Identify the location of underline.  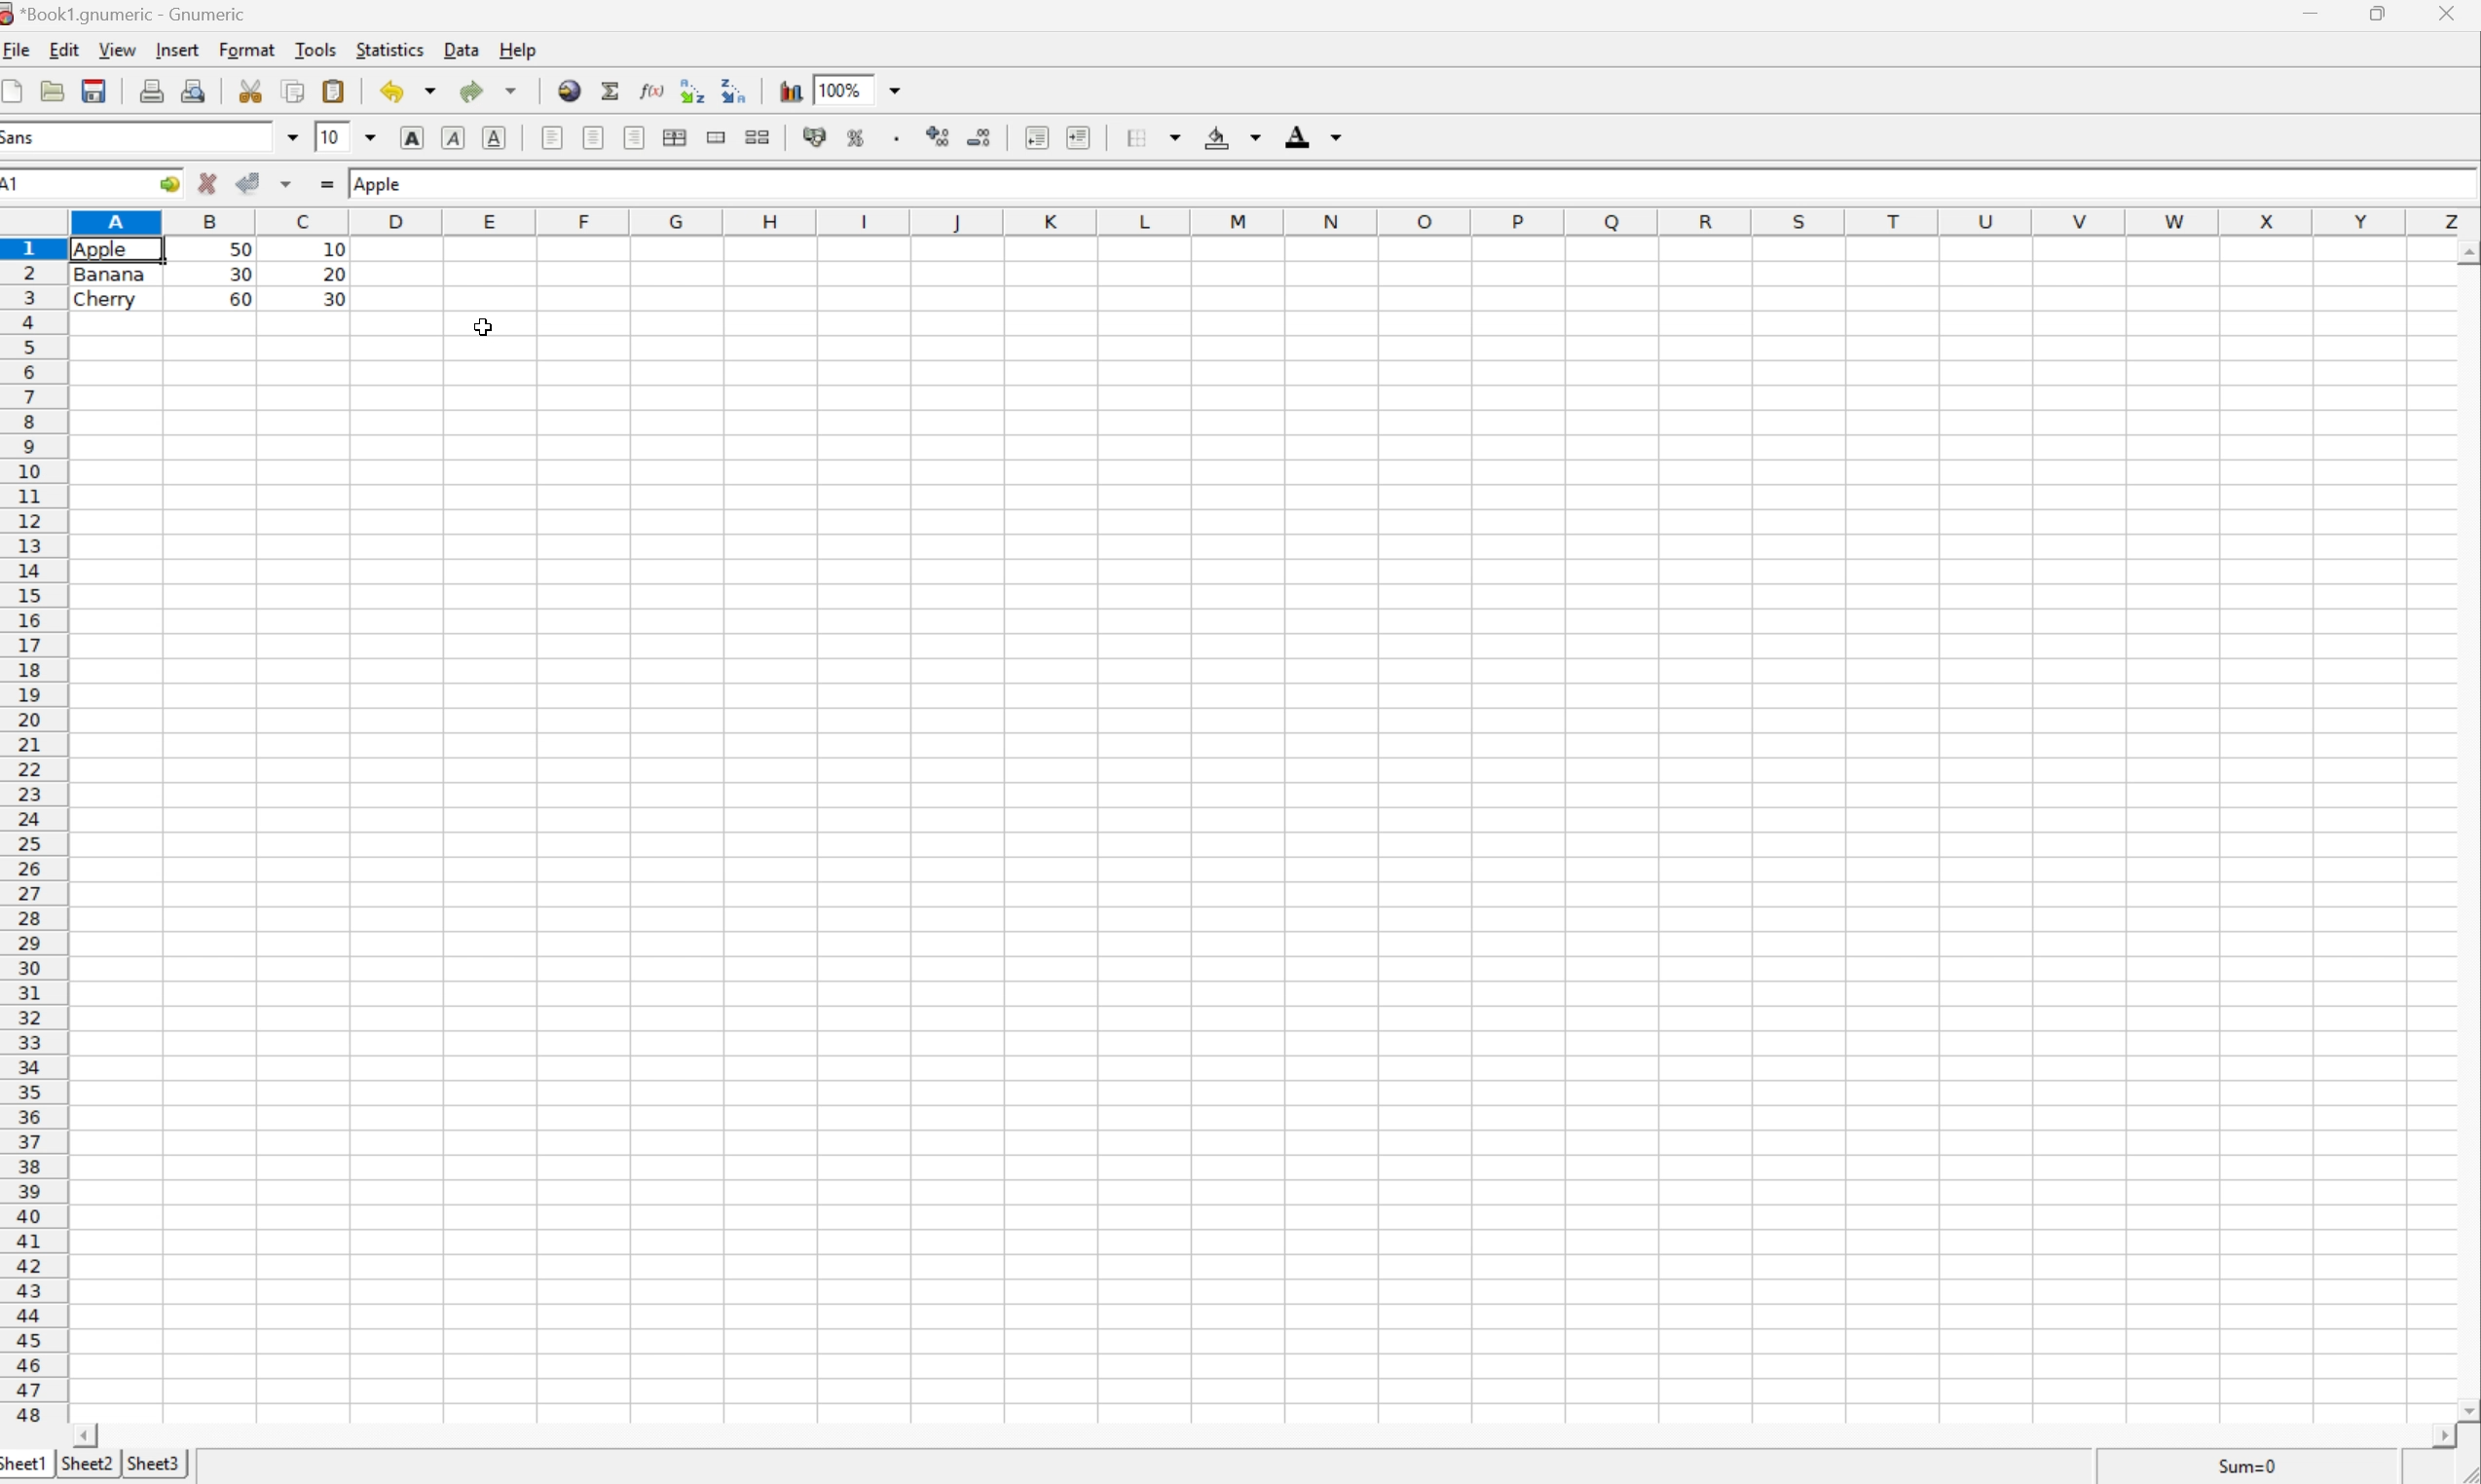
(498, 138).